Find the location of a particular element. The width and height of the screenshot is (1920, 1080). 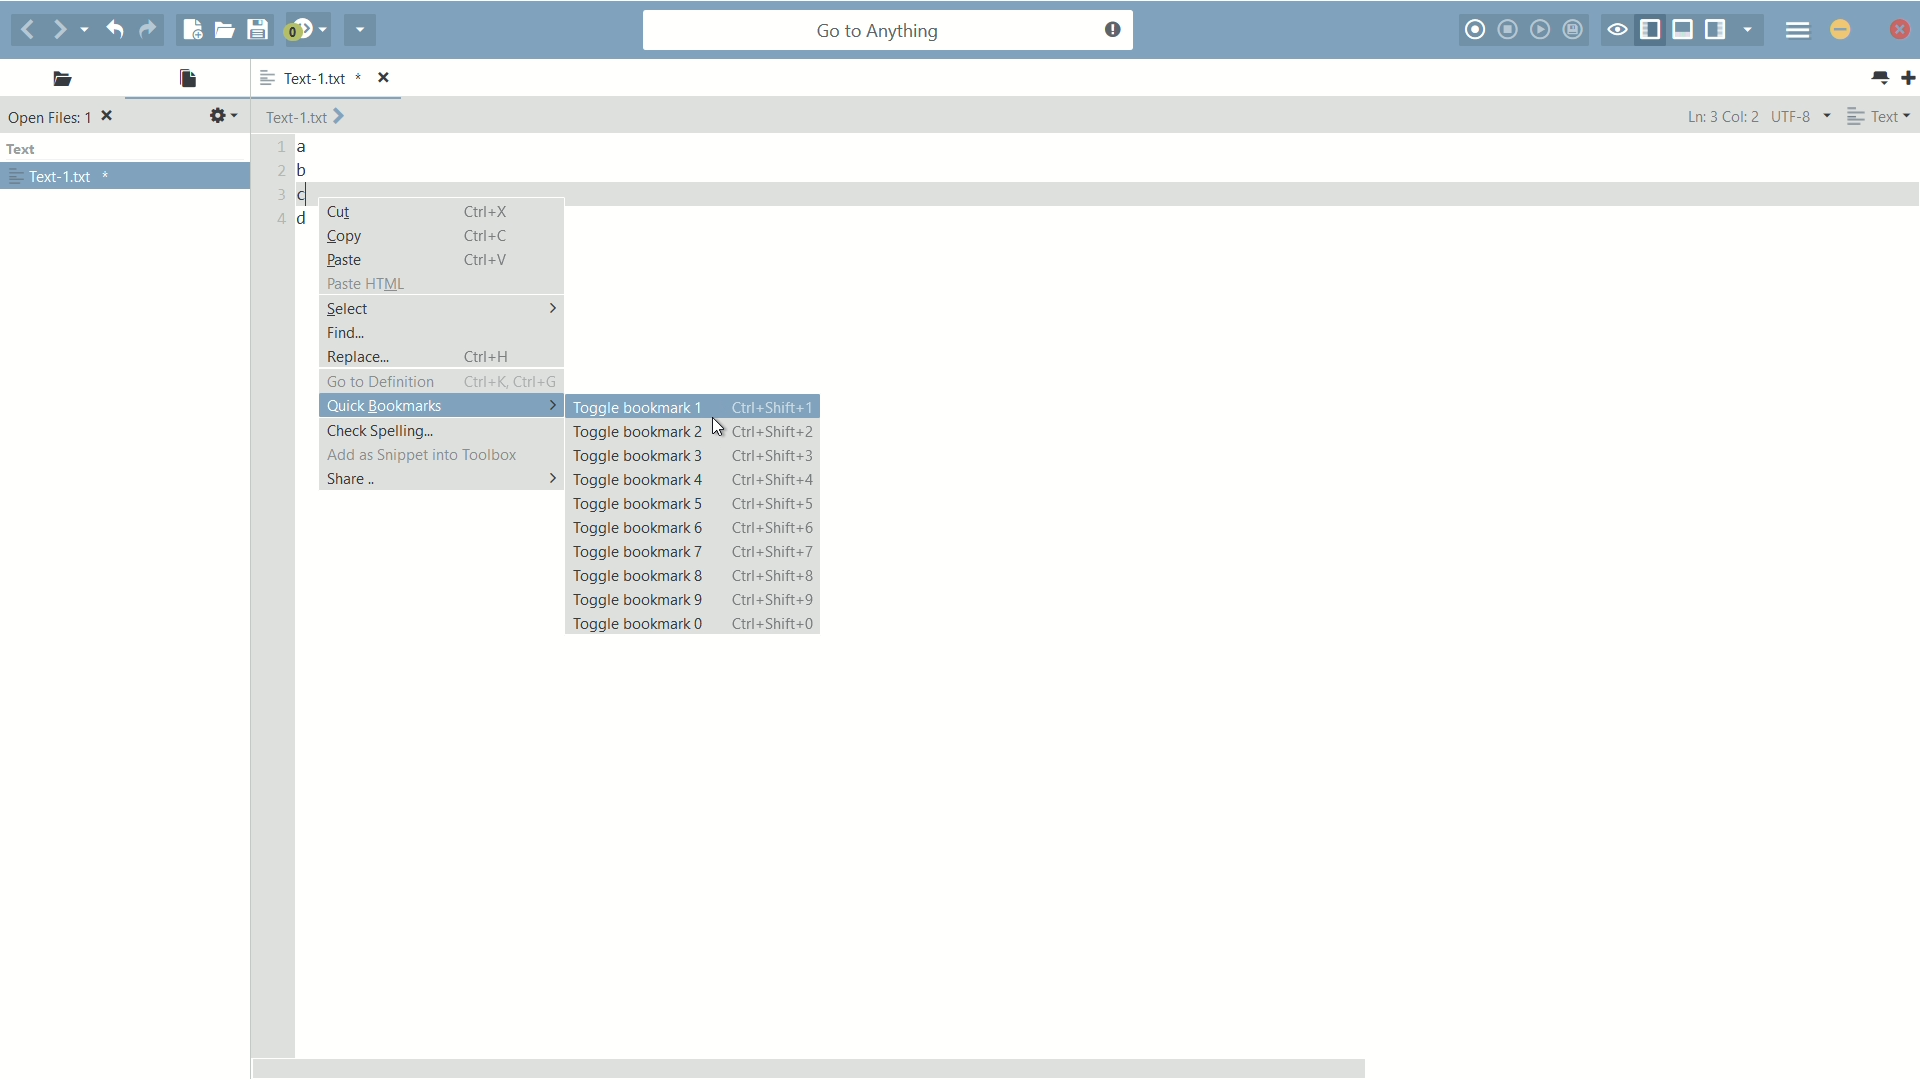

go to definition is located at coordinates (442, 382).